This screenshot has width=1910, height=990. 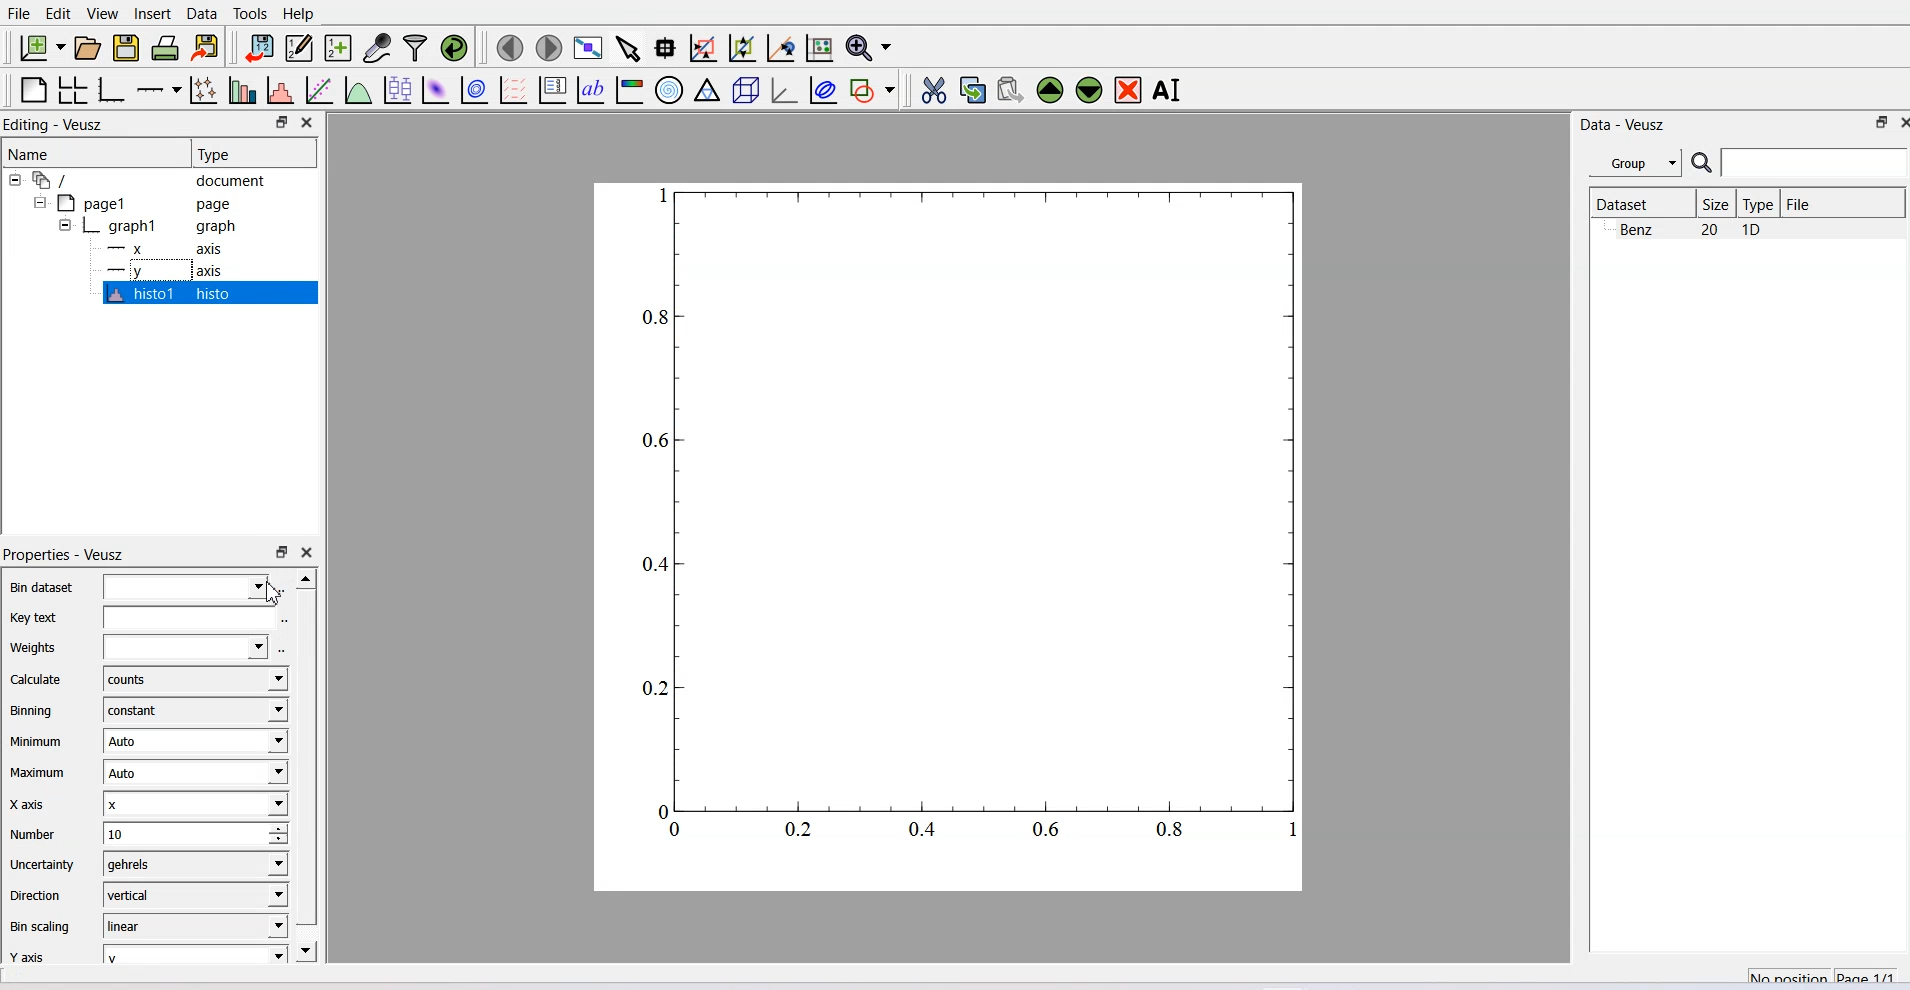 I want to click on Type, so click(x=253, y=153).